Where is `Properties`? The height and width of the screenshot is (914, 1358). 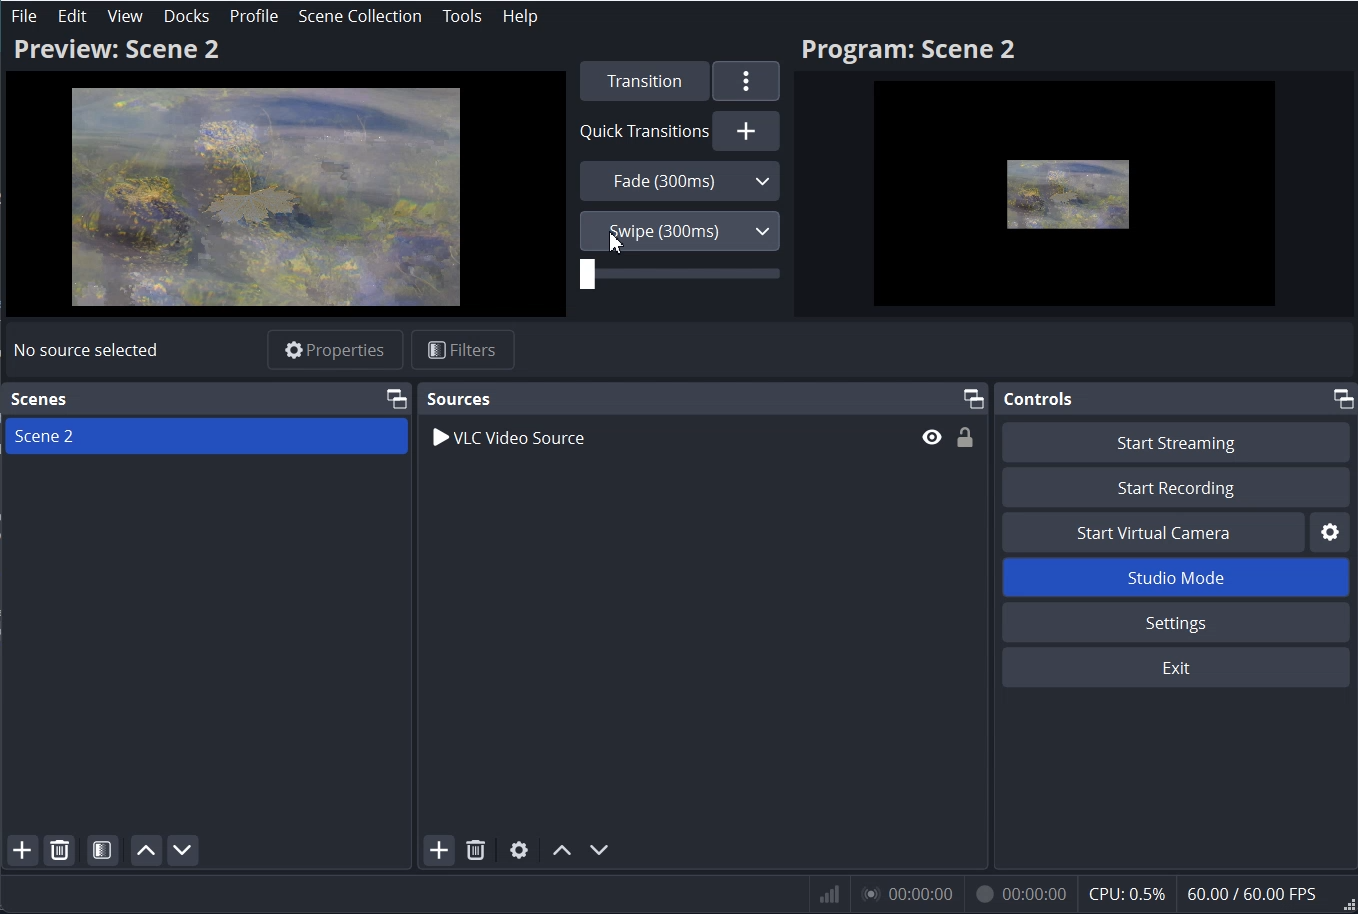
Properties is located at coordinates (334, 348).